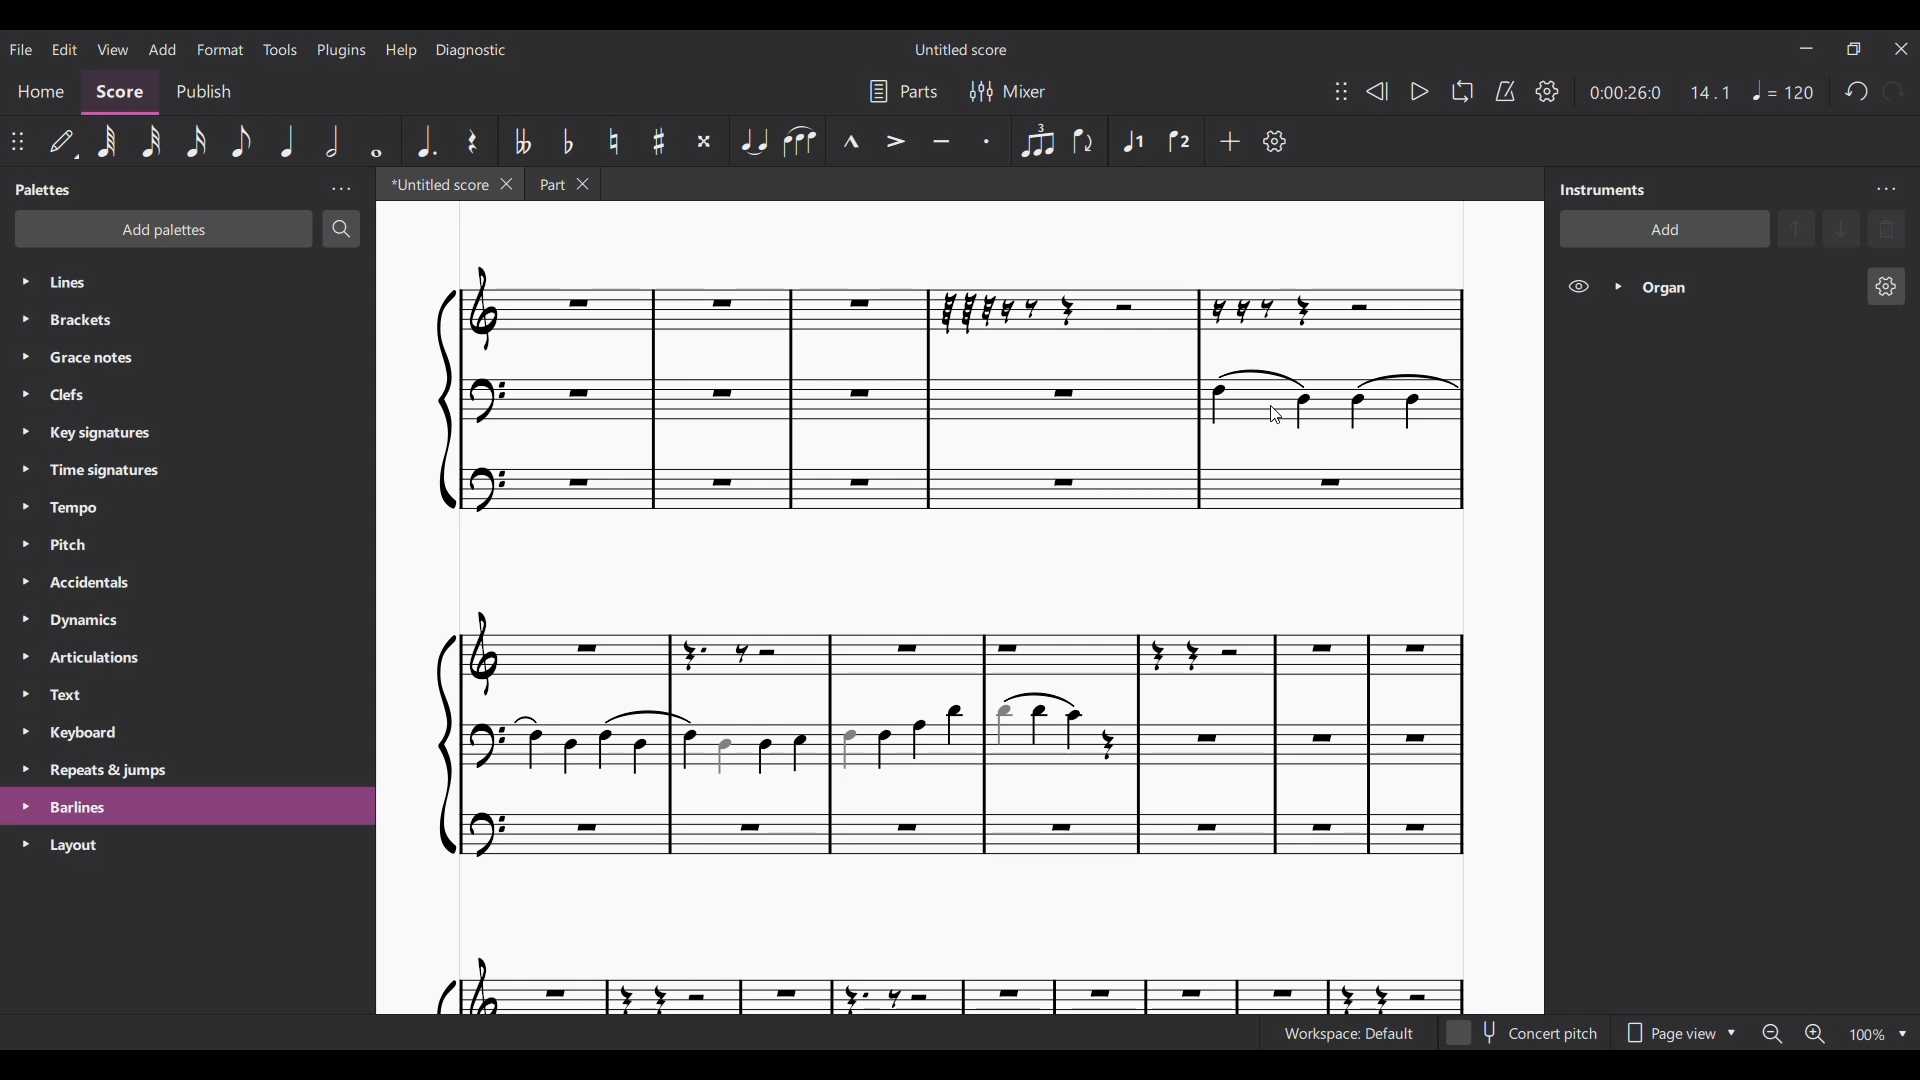  I want to click on Zoom out, so click(1771, 1034).